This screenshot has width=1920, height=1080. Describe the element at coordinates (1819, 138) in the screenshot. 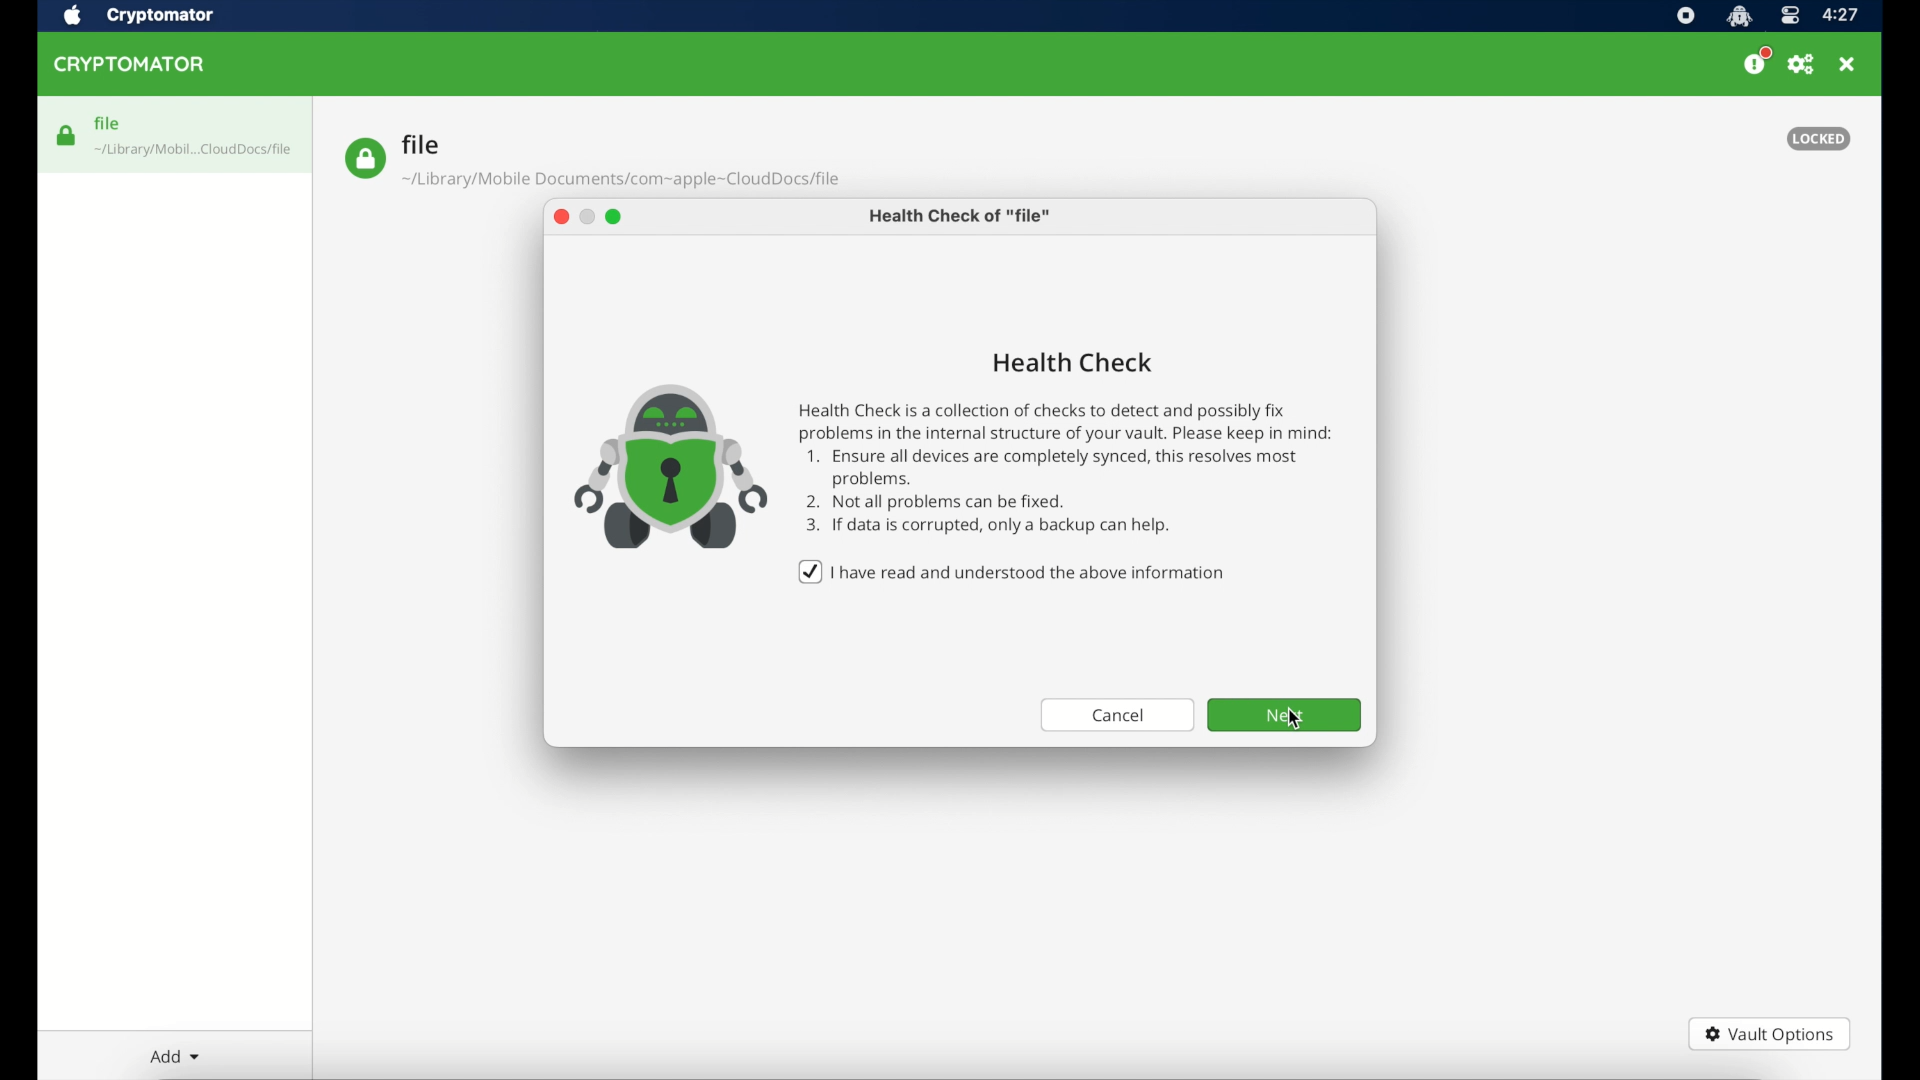

I see `locked` at that location.